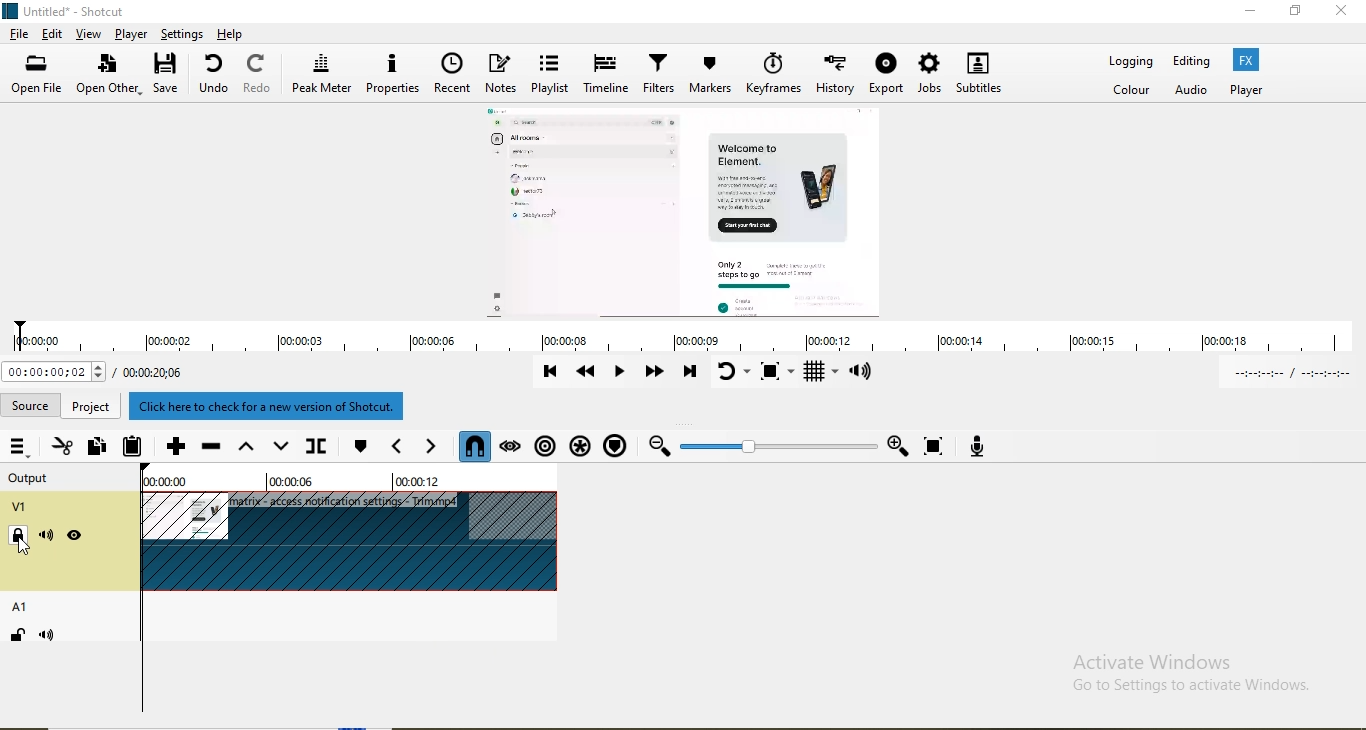 Image resolution: width=1366 pixels, height=730 pixels. I want to click on Zoom slider, so click(778, 447).